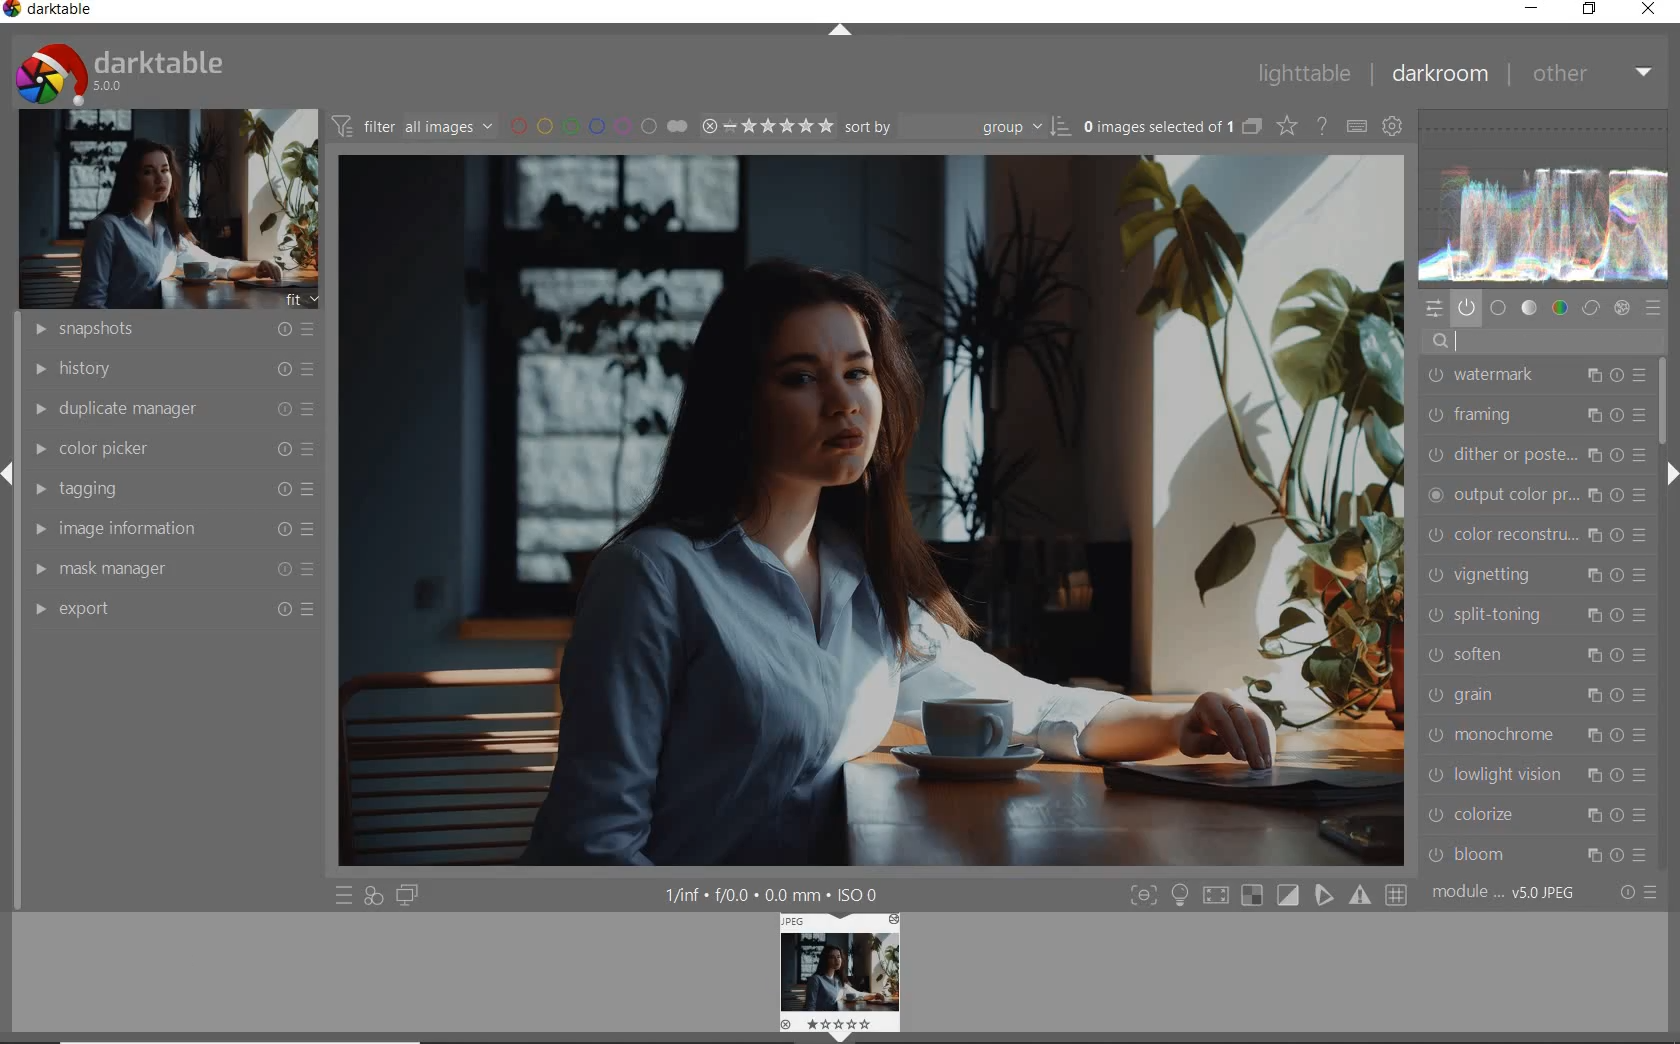 The width and height of the screenshot is (1680, 1044). I want to click on show only active modules, so click(1467, 307).